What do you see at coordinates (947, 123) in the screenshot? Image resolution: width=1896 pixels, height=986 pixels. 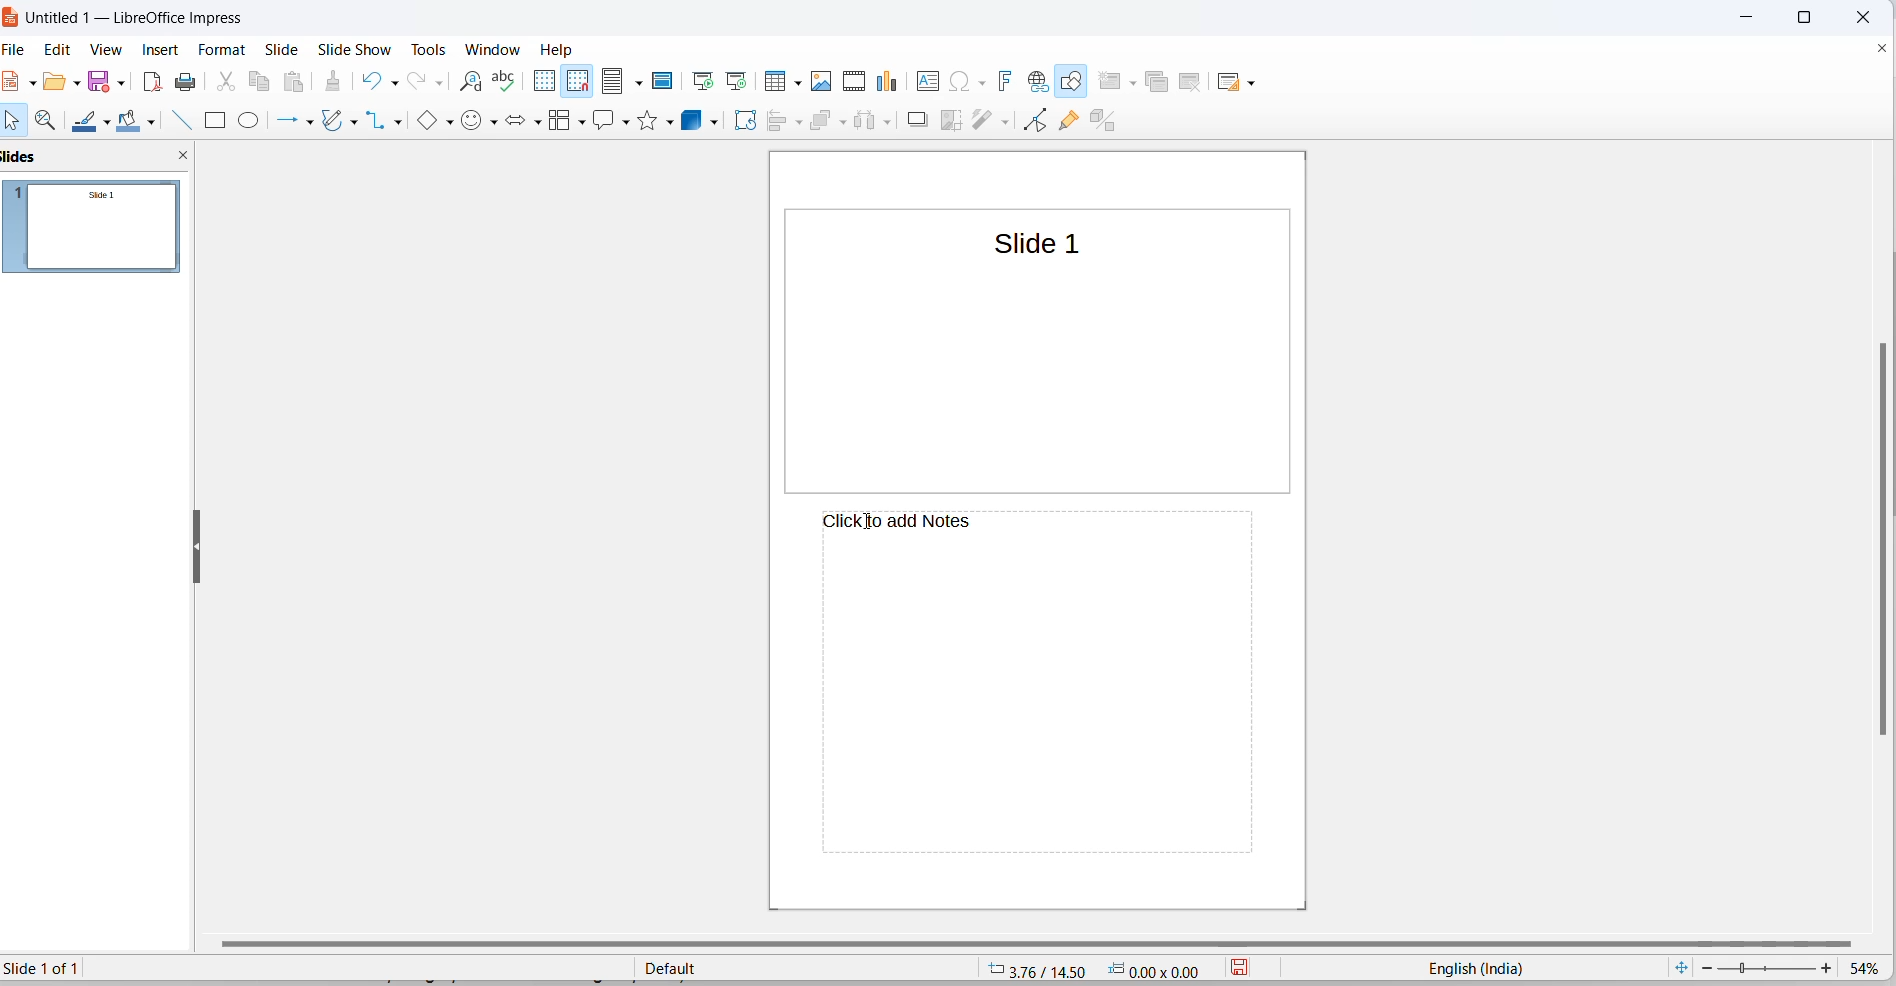 I see `crop an image` at bounding box center [947, 123].